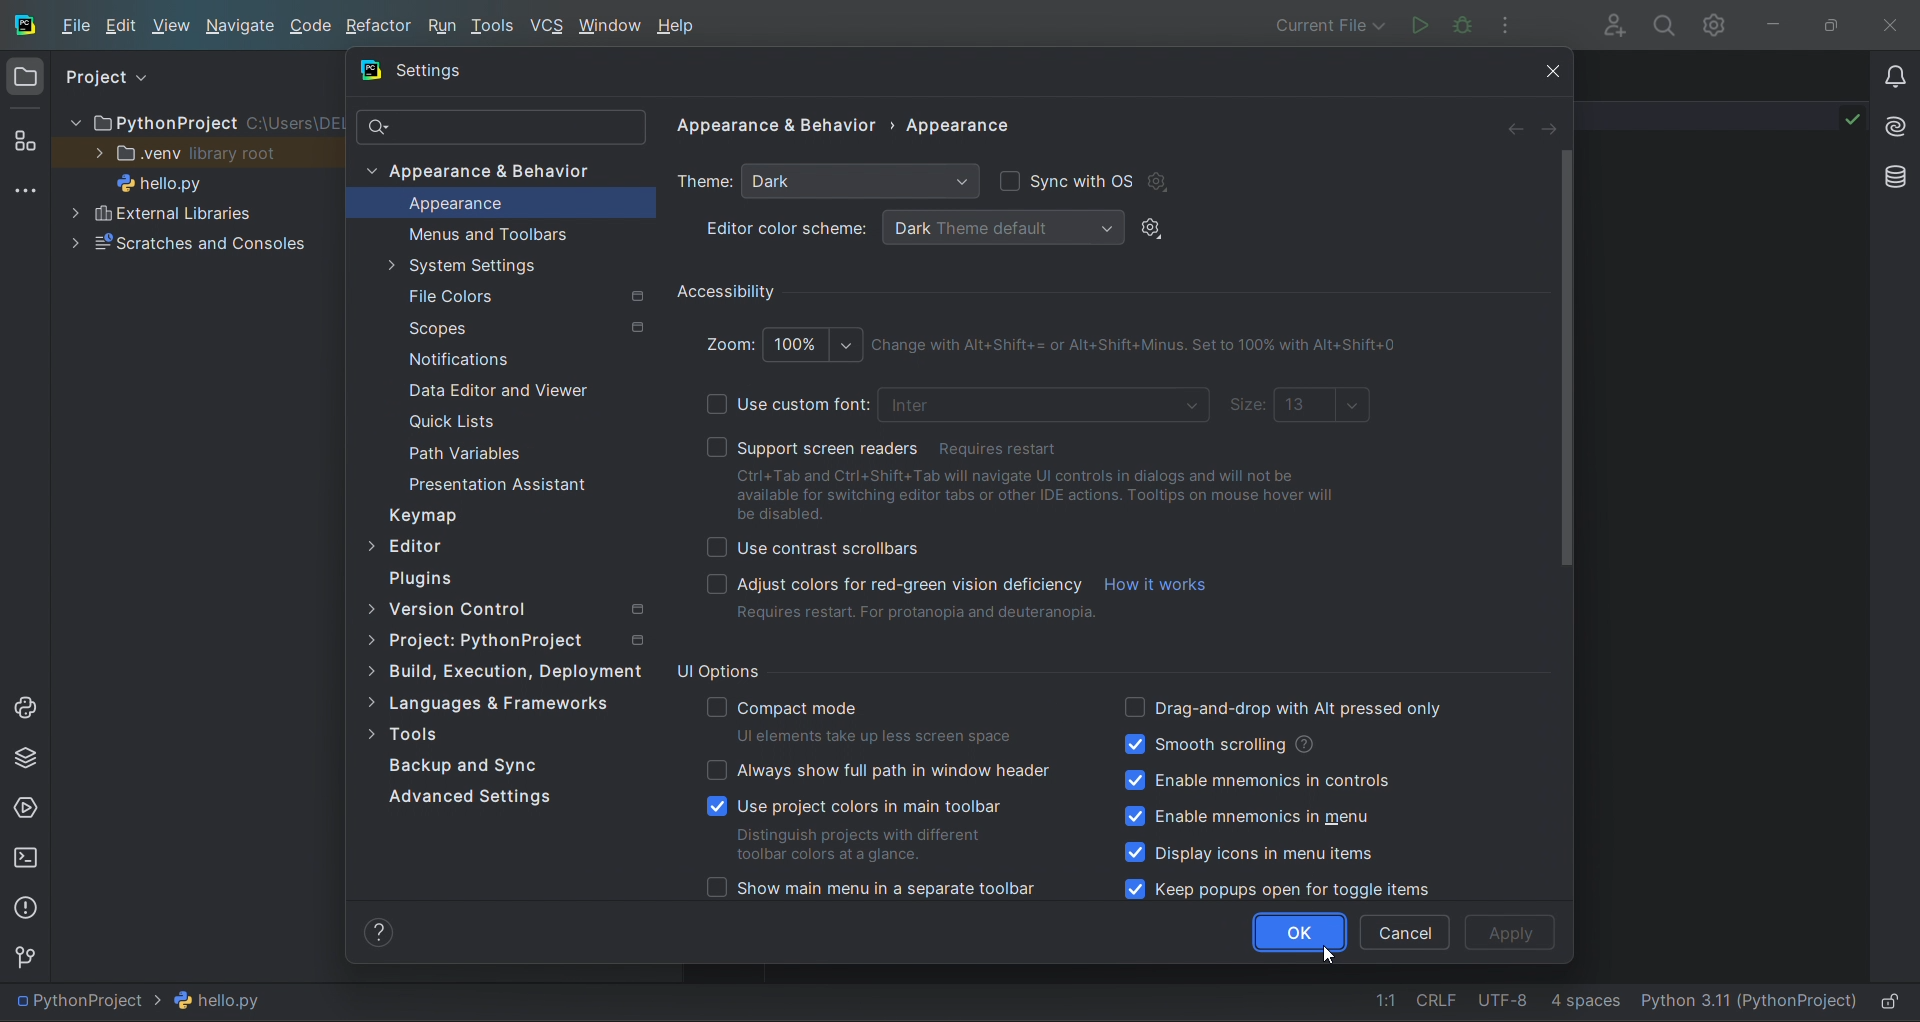  Describe the element at coordinates (1322, 961) in the screenshot. I see `cursor` at that location.